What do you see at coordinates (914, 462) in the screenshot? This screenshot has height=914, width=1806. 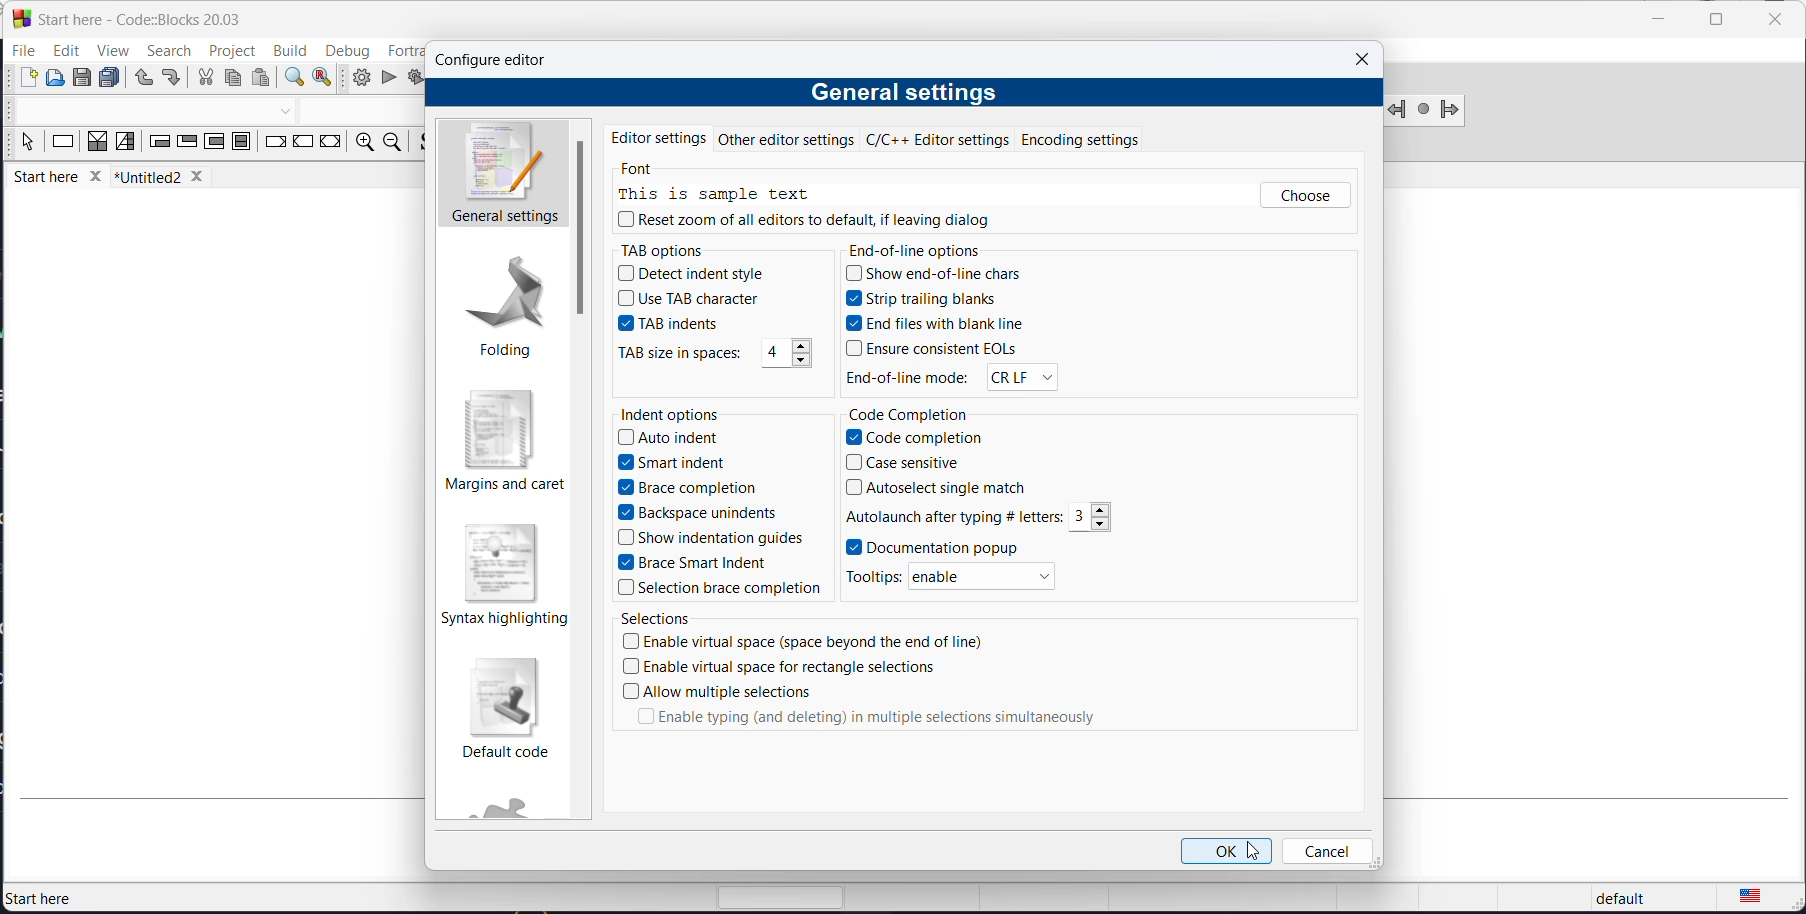 I see `case sensitive ` at bounding box center [914, 462].